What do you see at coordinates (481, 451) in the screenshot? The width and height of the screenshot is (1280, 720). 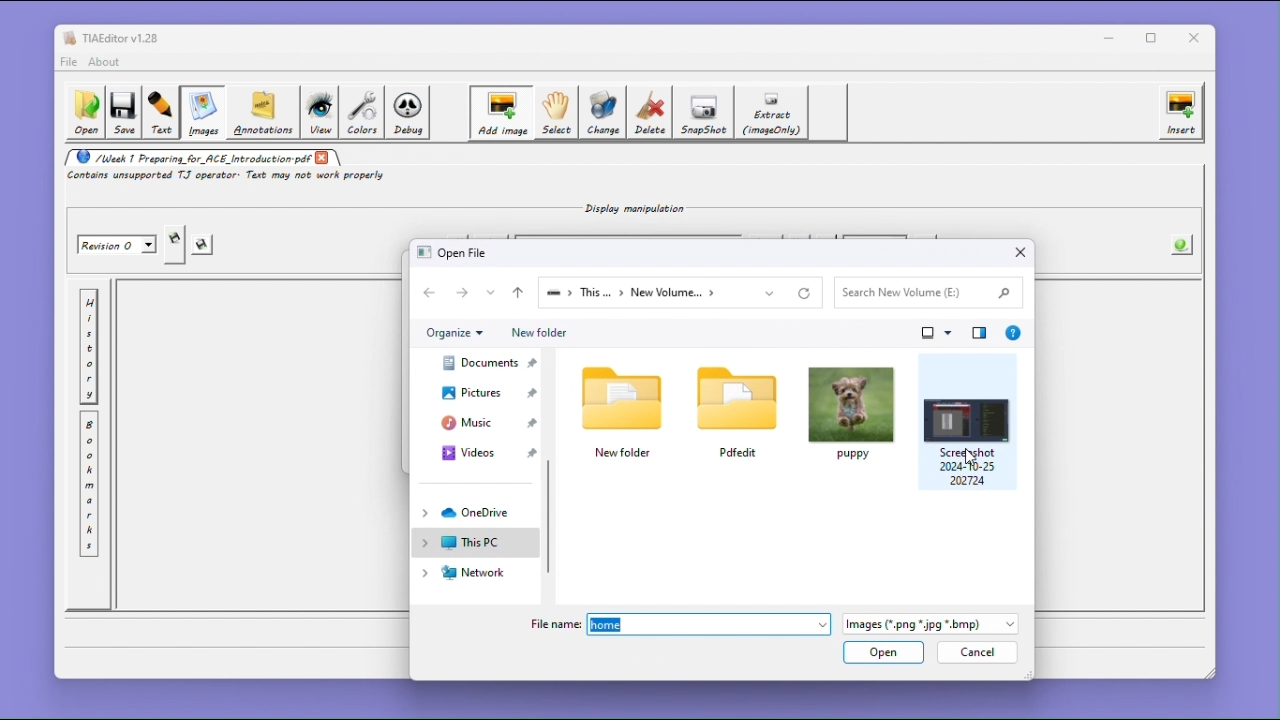 I see `videos` at bounding box center [481, 451].